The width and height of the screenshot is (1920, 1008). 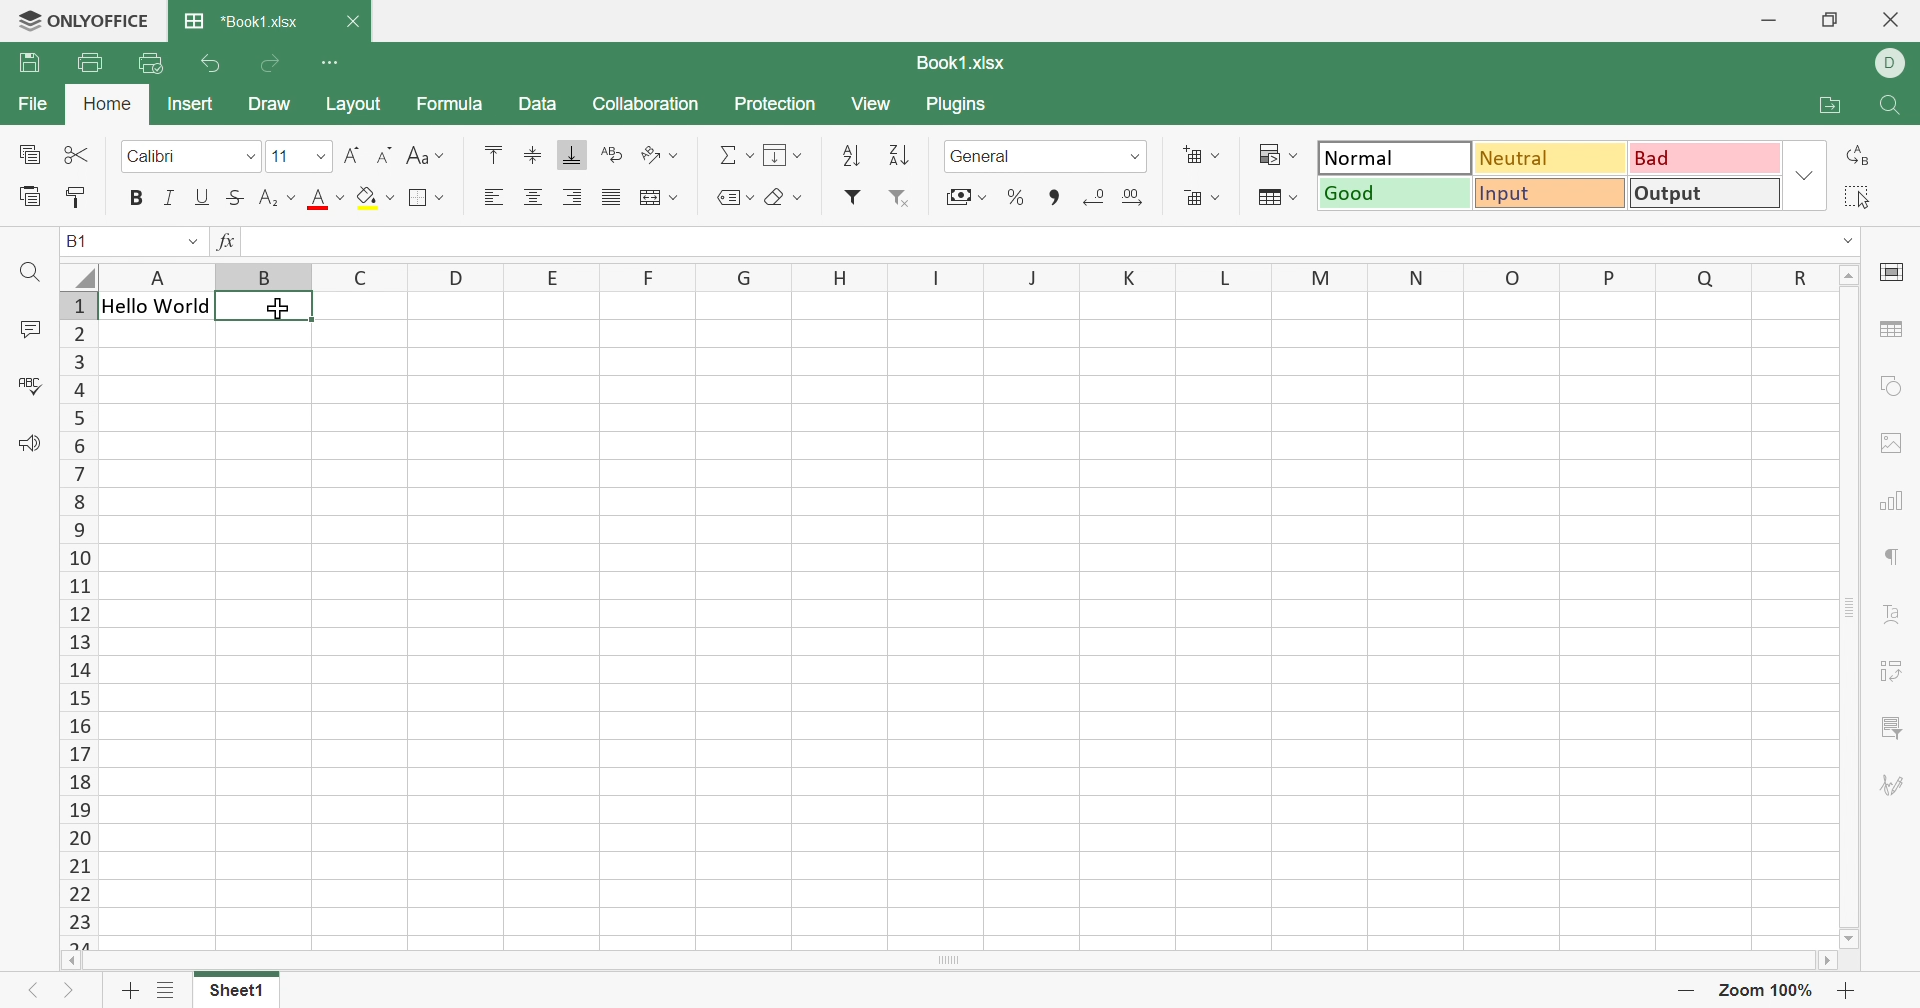 I want to click on Comma style, so click(x=1053, y=201).